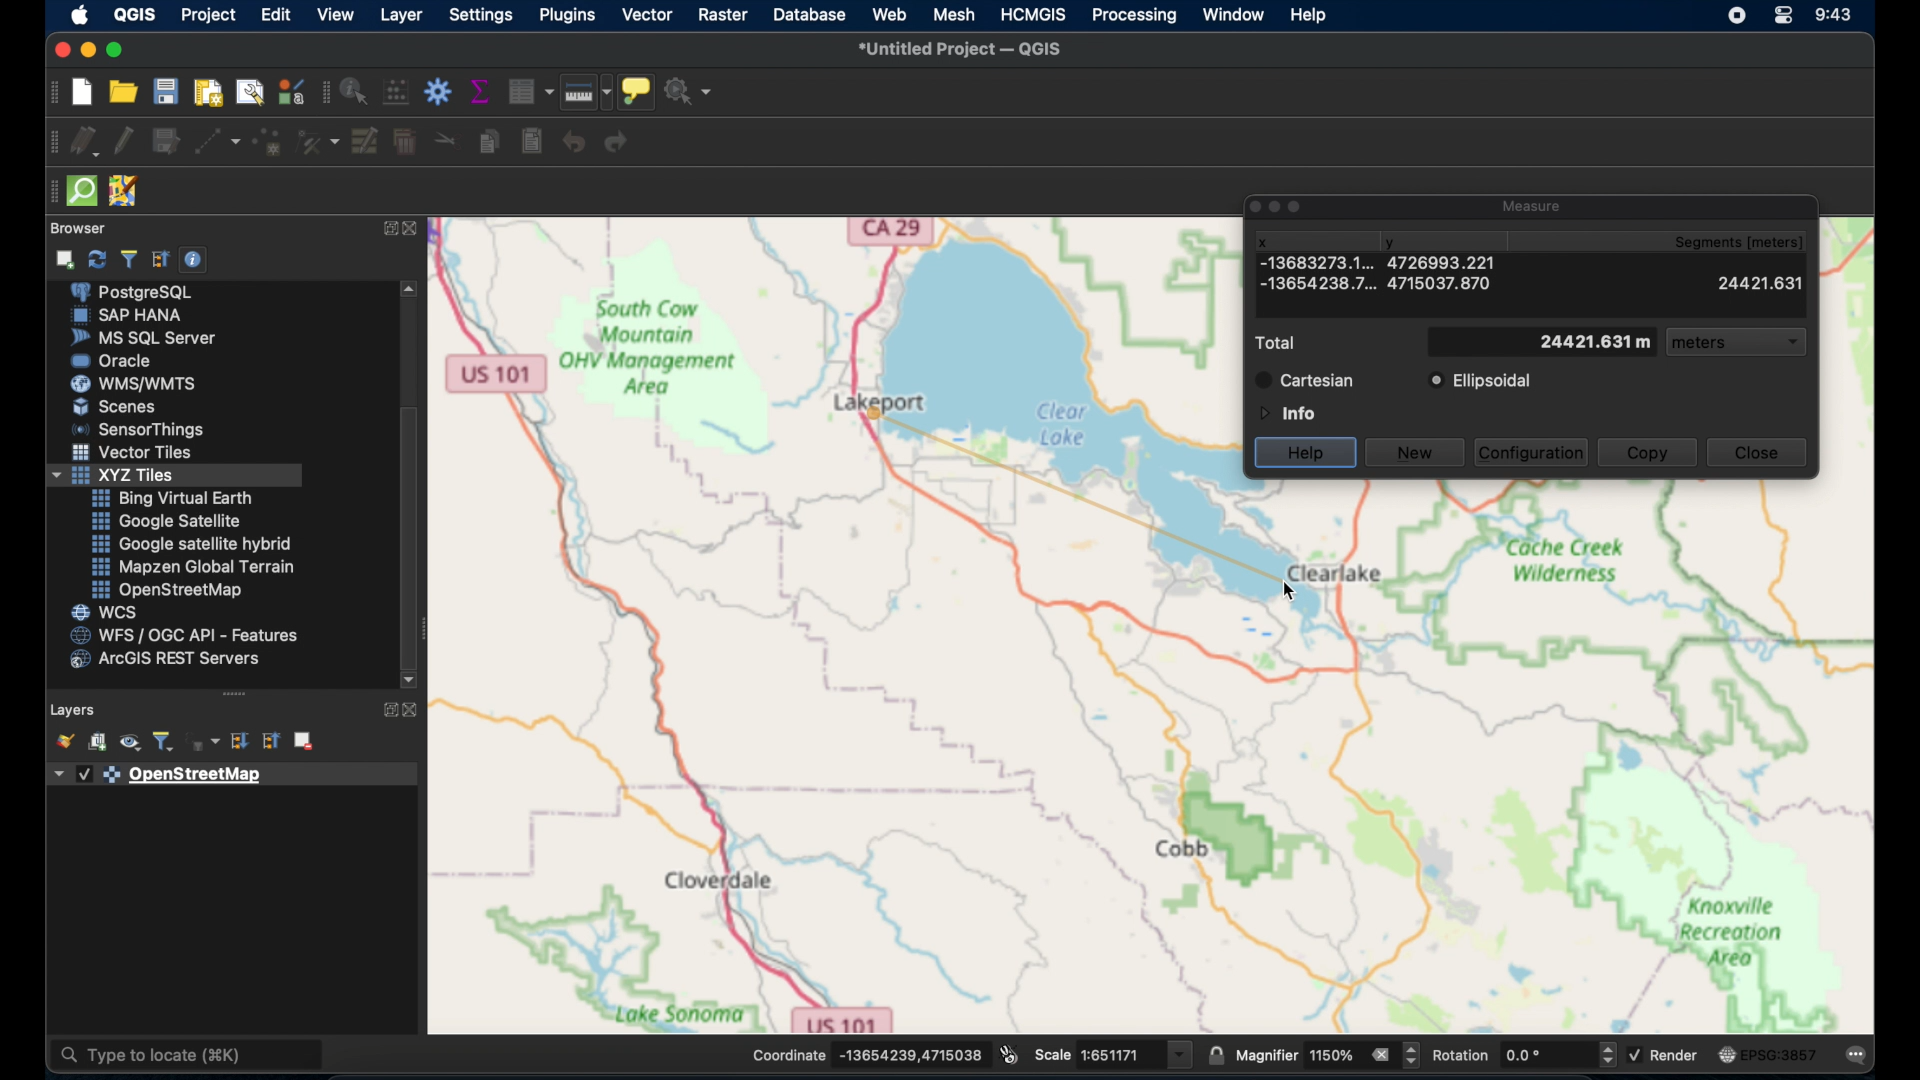 Image resolution: width=1920 pixels, height=1080 pixels. Describe the element at coordinates (166, 742) in the screenshot. I see `filter legend` at that location.